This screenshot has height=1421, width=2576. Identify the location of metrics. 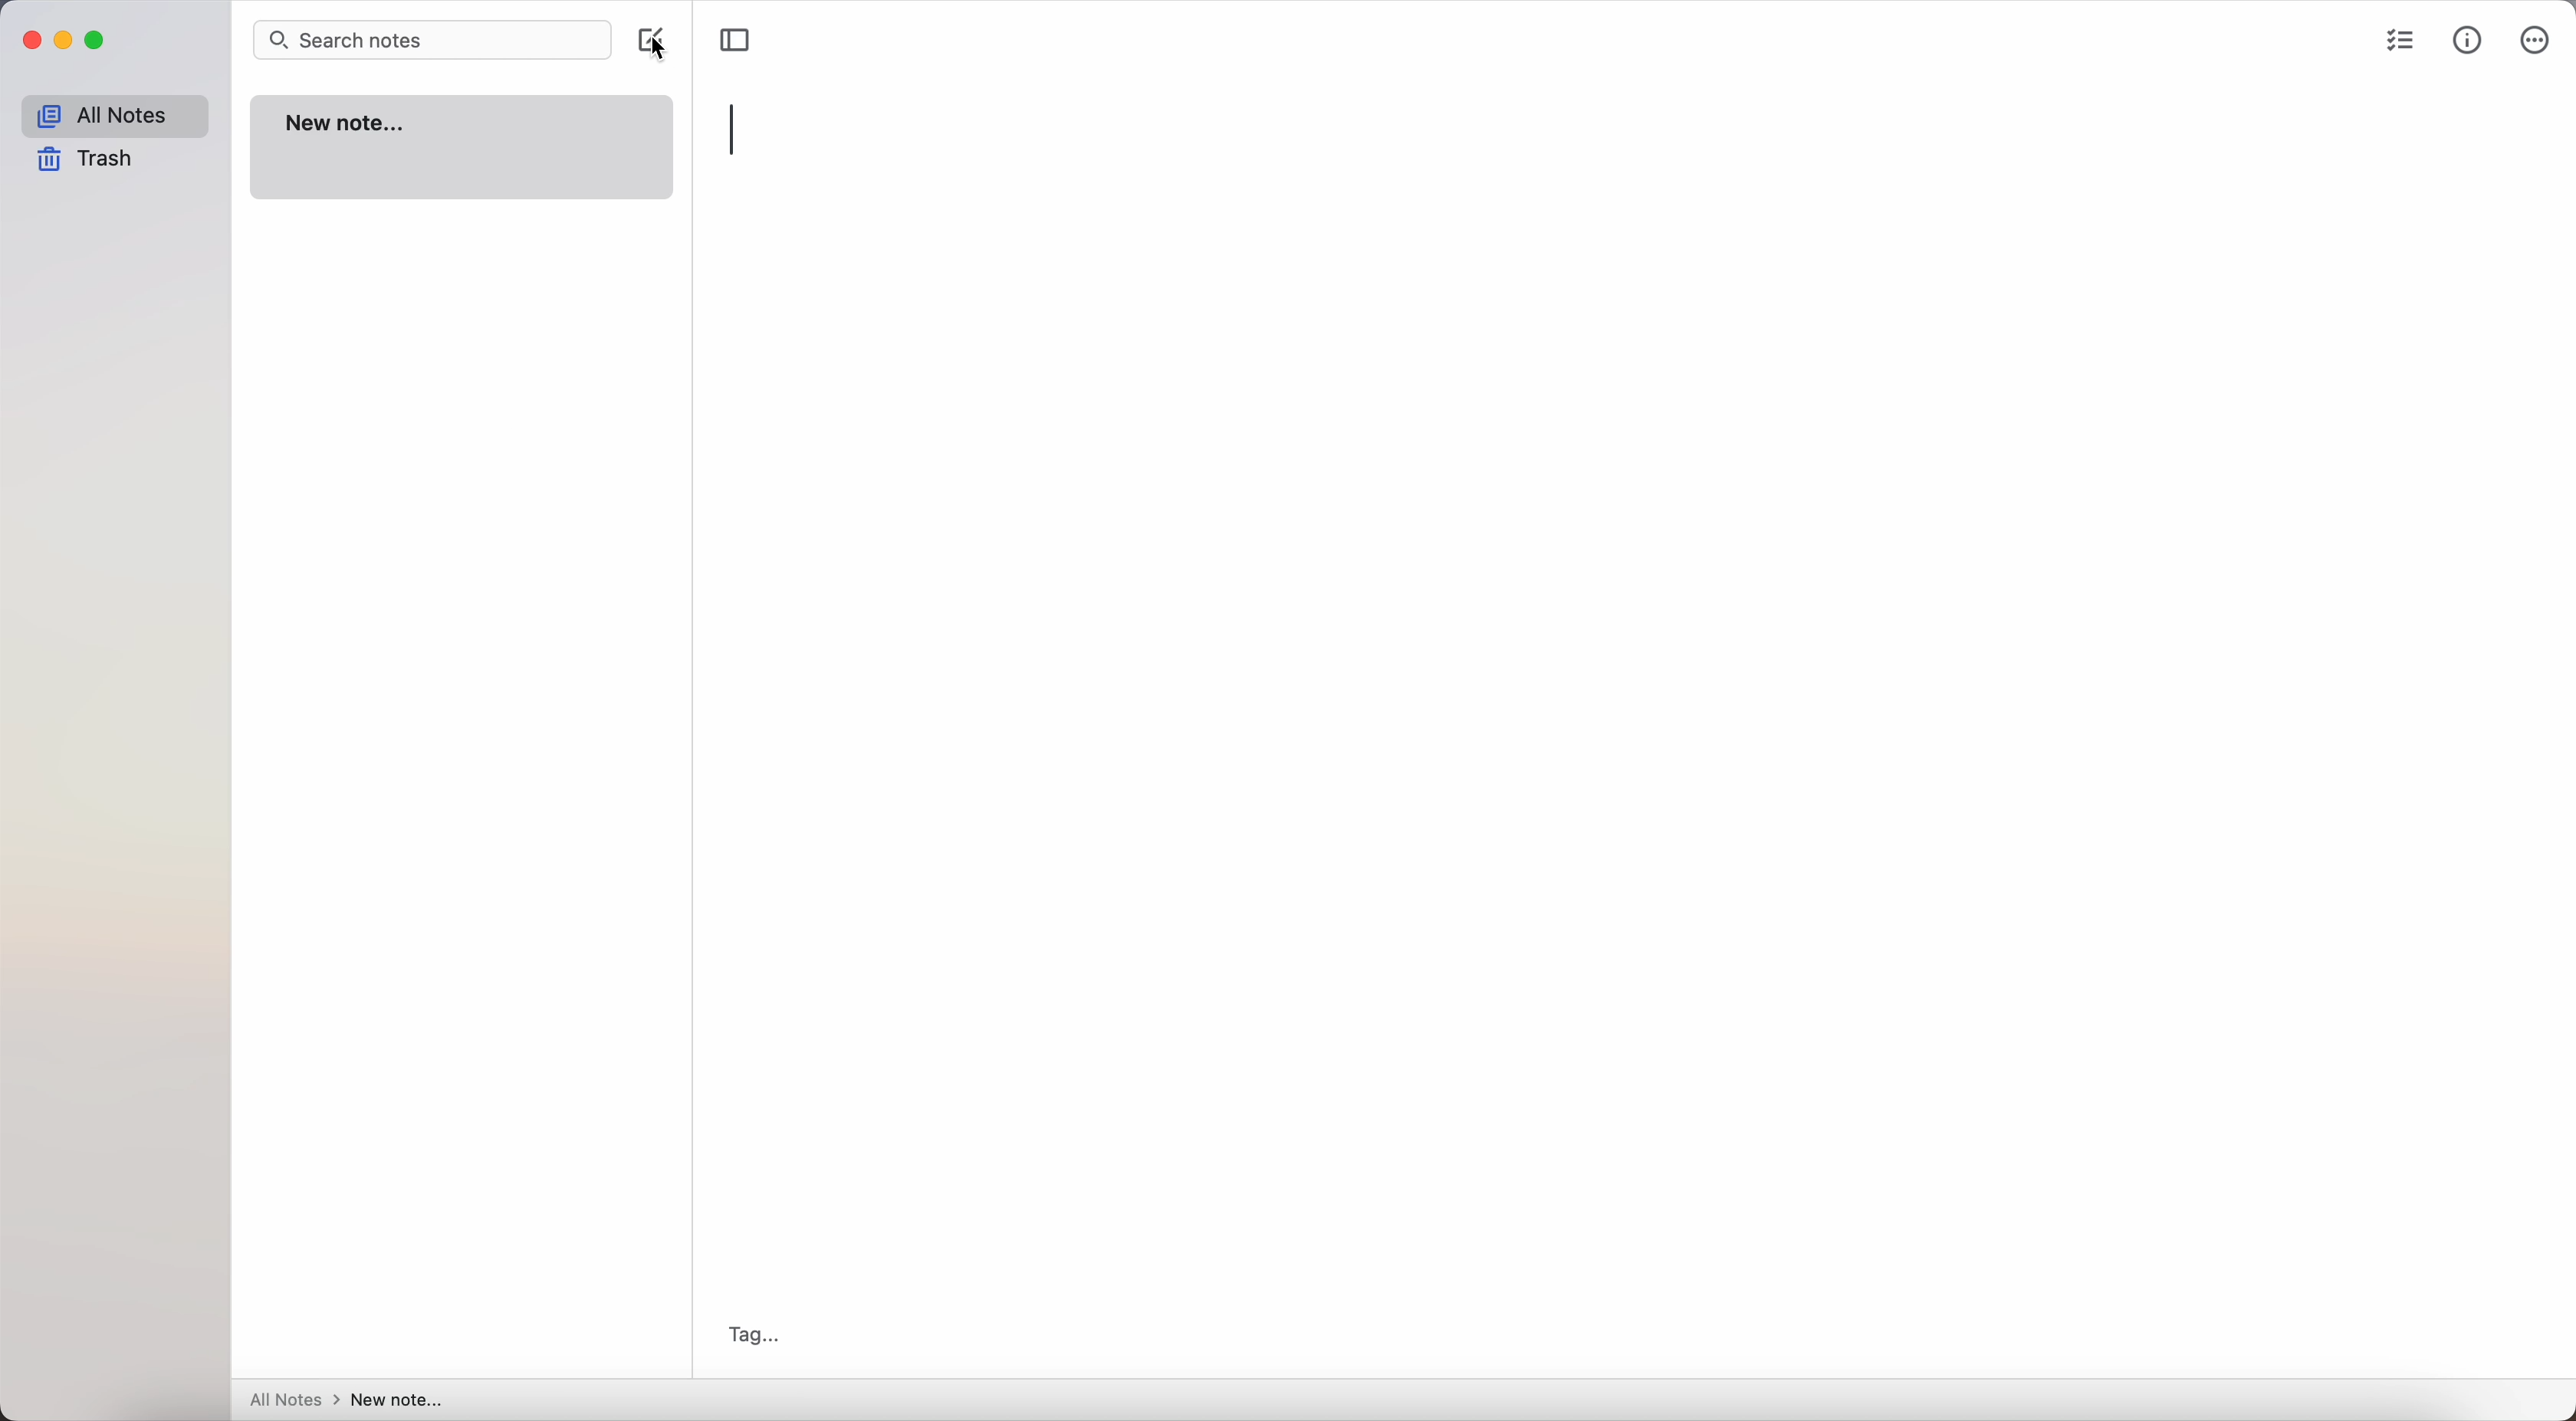
(2468, 43).